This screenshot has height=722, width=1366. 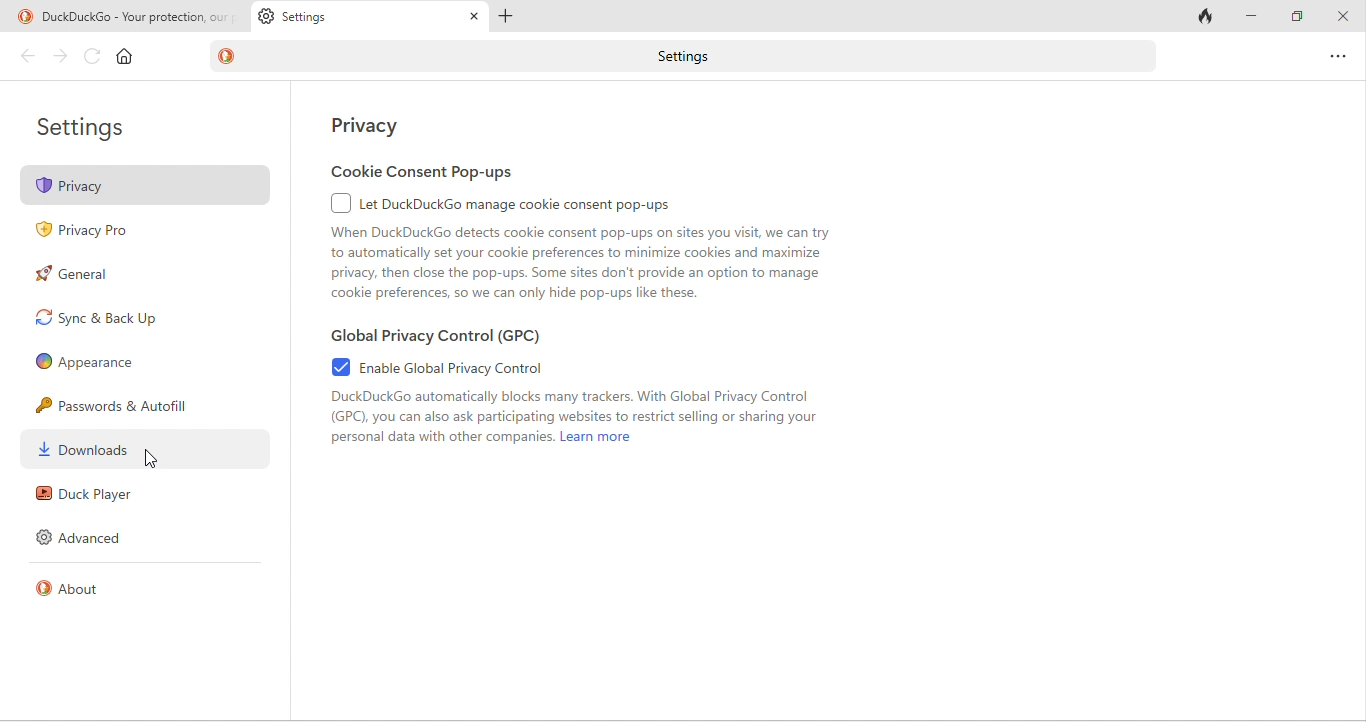 What do you see at coordinates (82, 542) in the screenshot?
I see `advanced` at bounding box center [82, 542].